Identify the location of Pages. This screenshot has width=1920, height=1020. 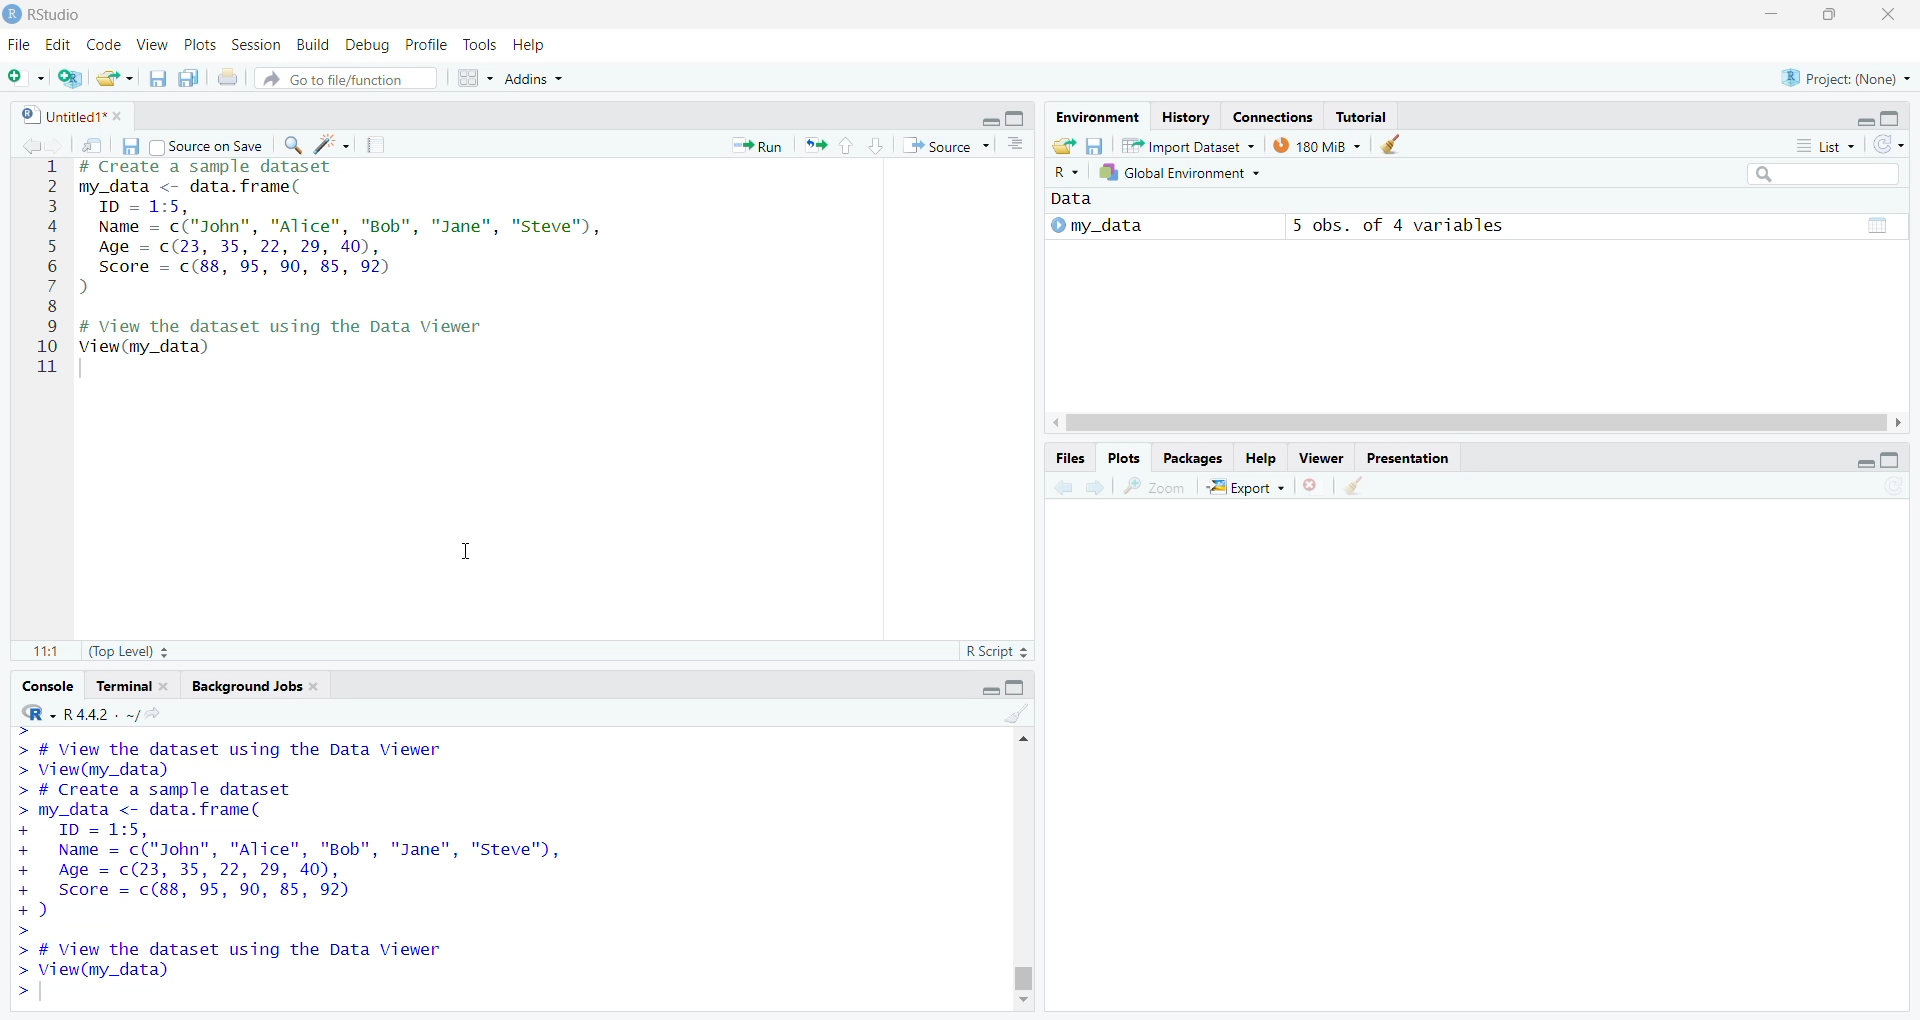
(1877, 226).